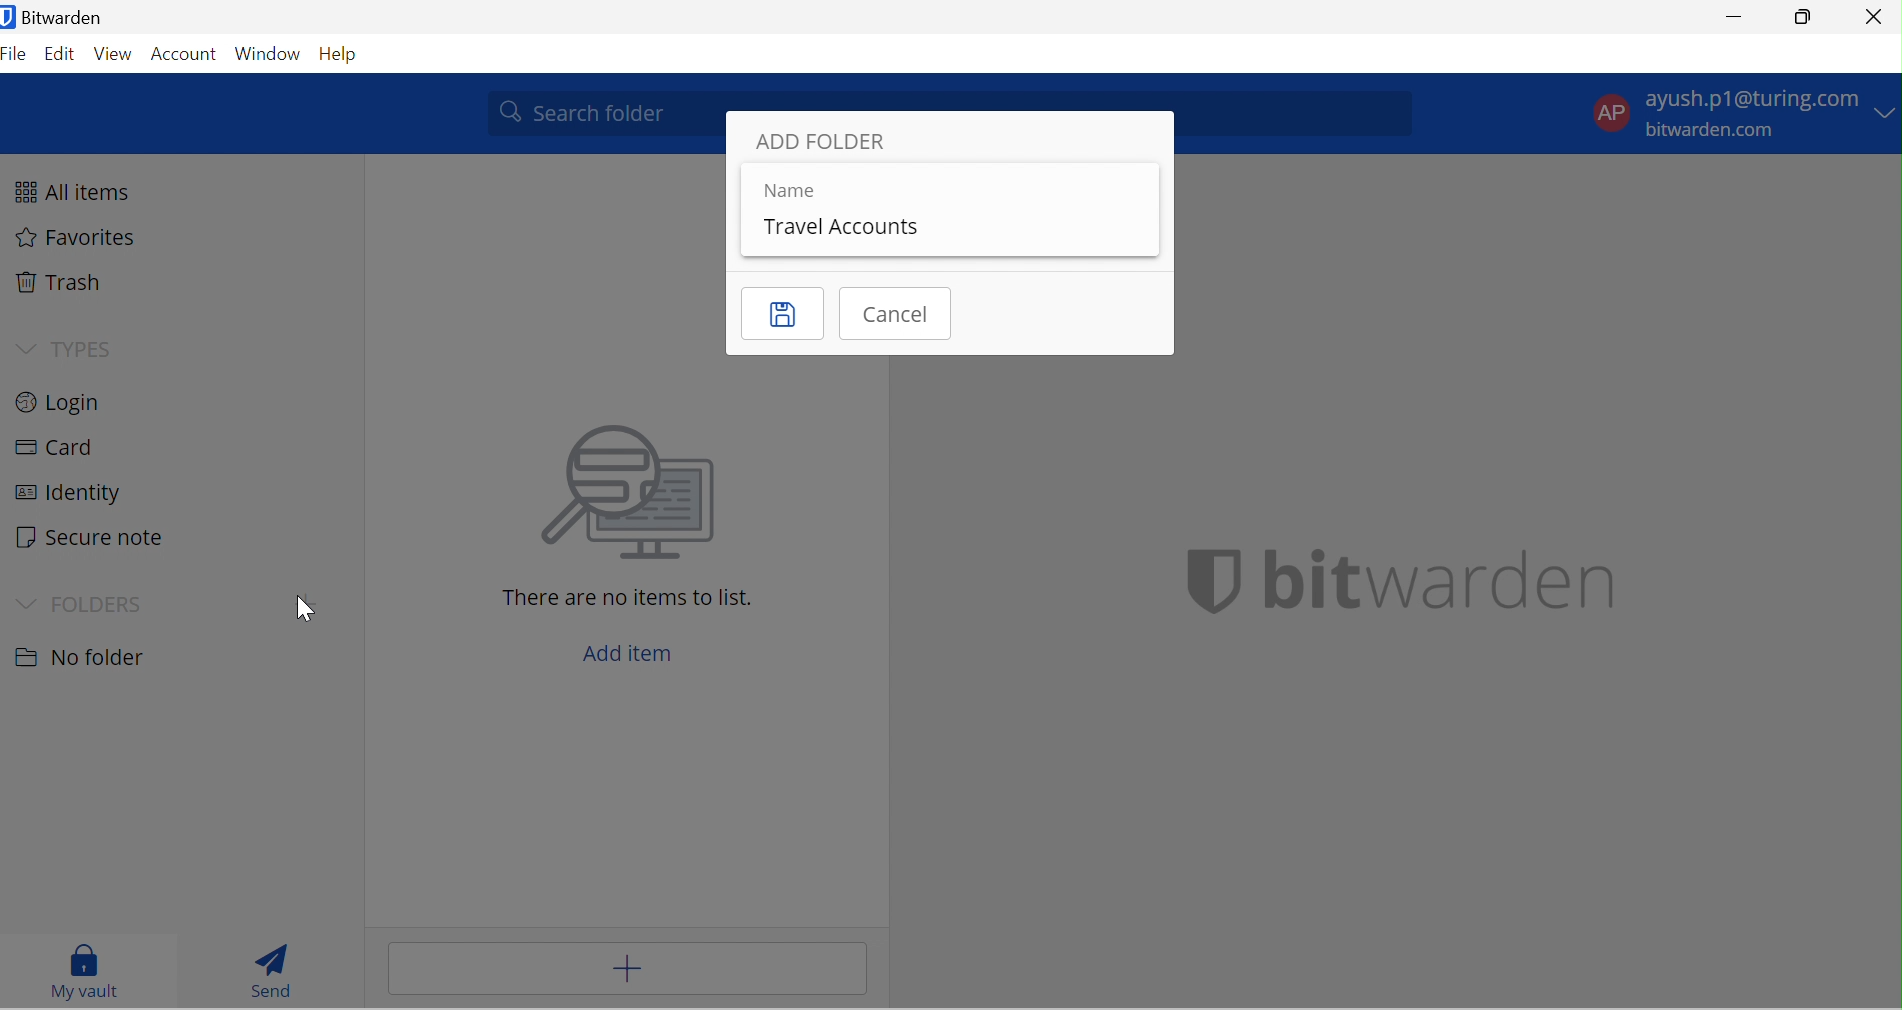 Image resolution: width=1902 pixels, height=1010 pixels. I want to click on Favorites, so click(84, 240).